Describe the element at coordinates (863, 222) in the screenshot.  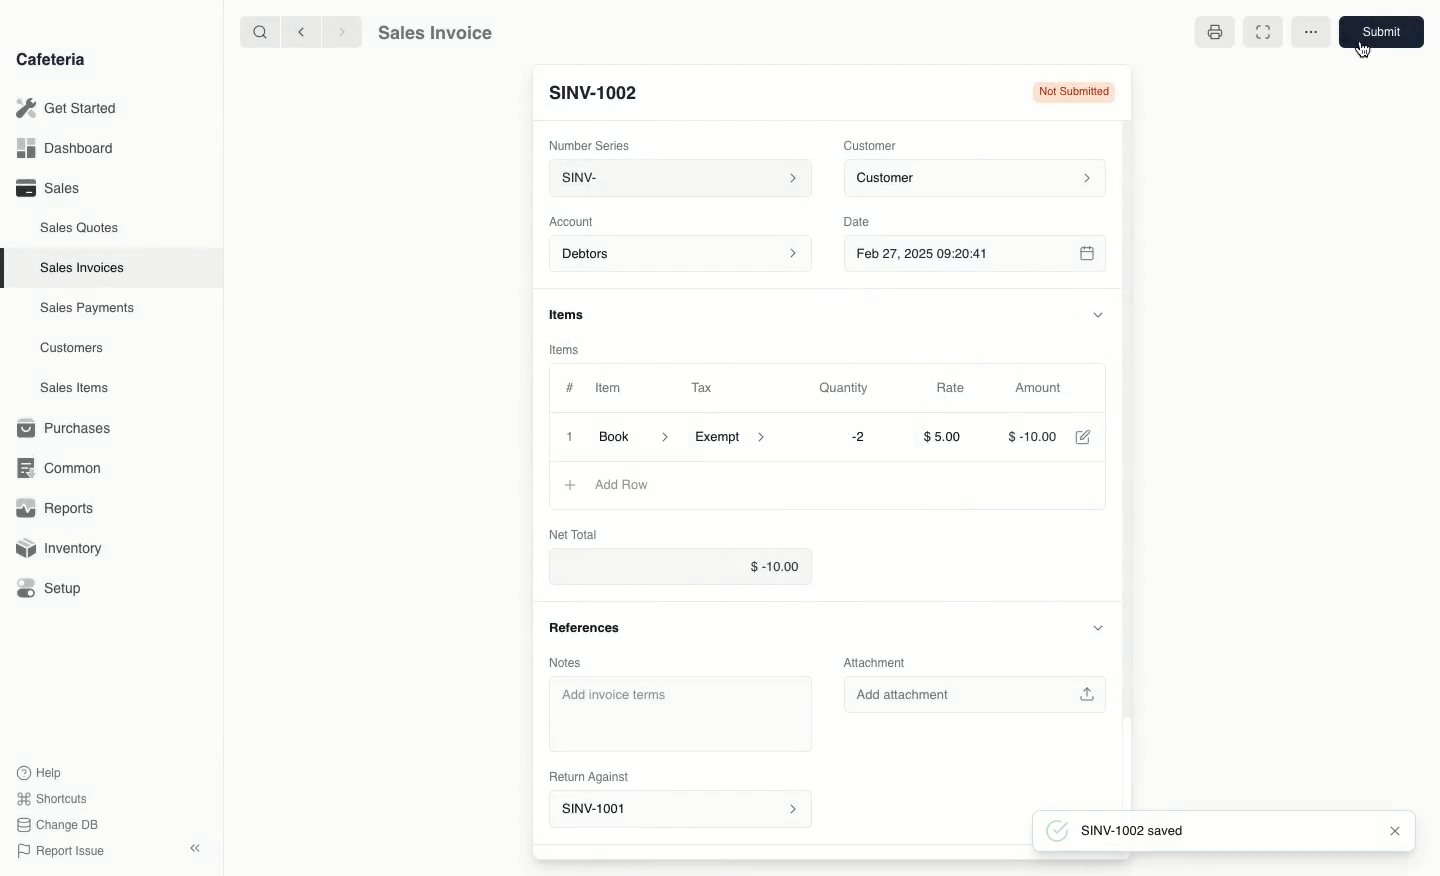
I see `Date` at that location.